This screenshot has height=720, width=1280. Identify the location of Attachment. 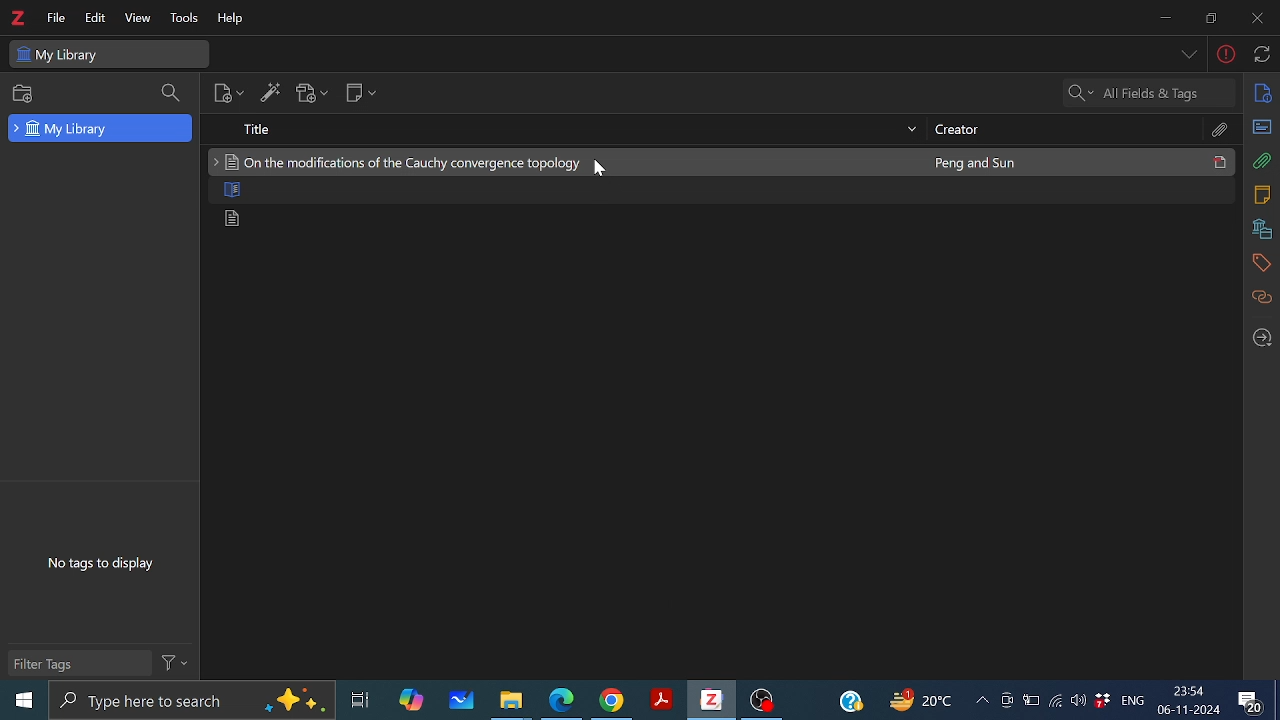
(1259, 163).